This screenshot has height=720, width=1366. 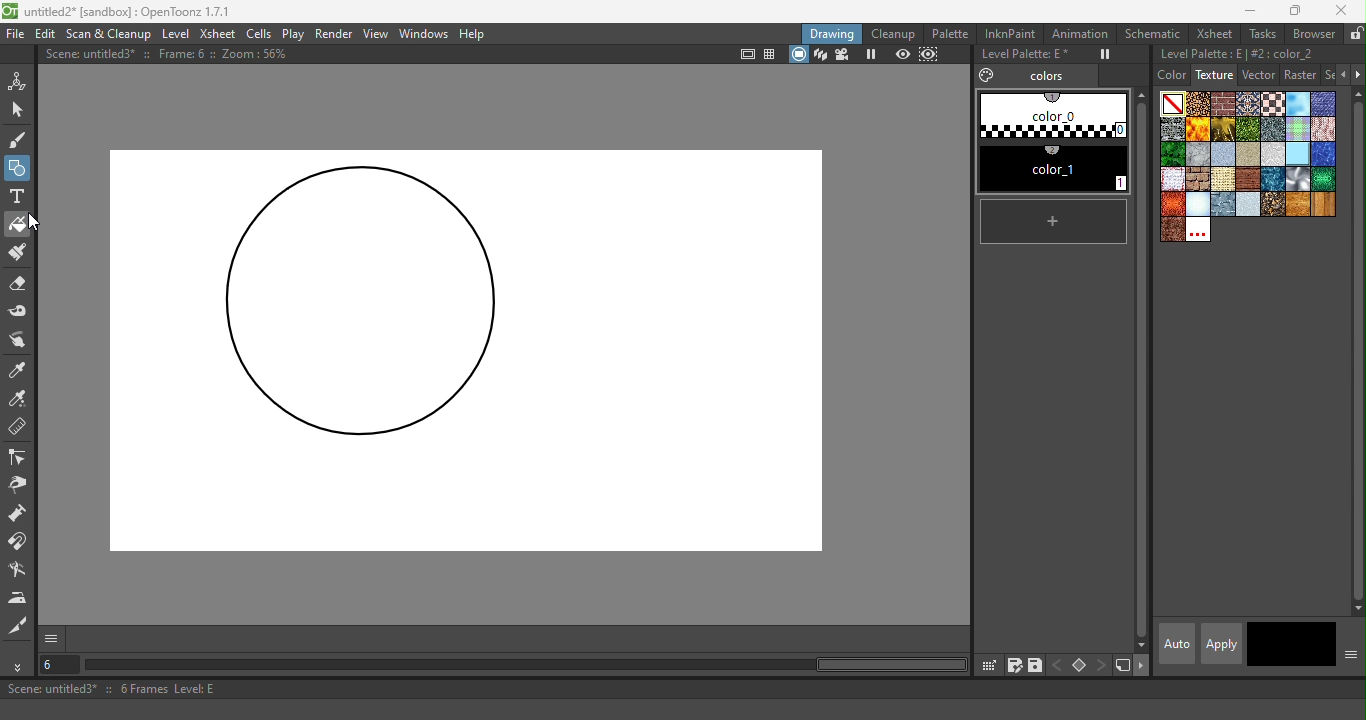 What do you see at coordinates (1058, 663) in the screenshot?
I see `previous key` at bounding box center [1058, 663].